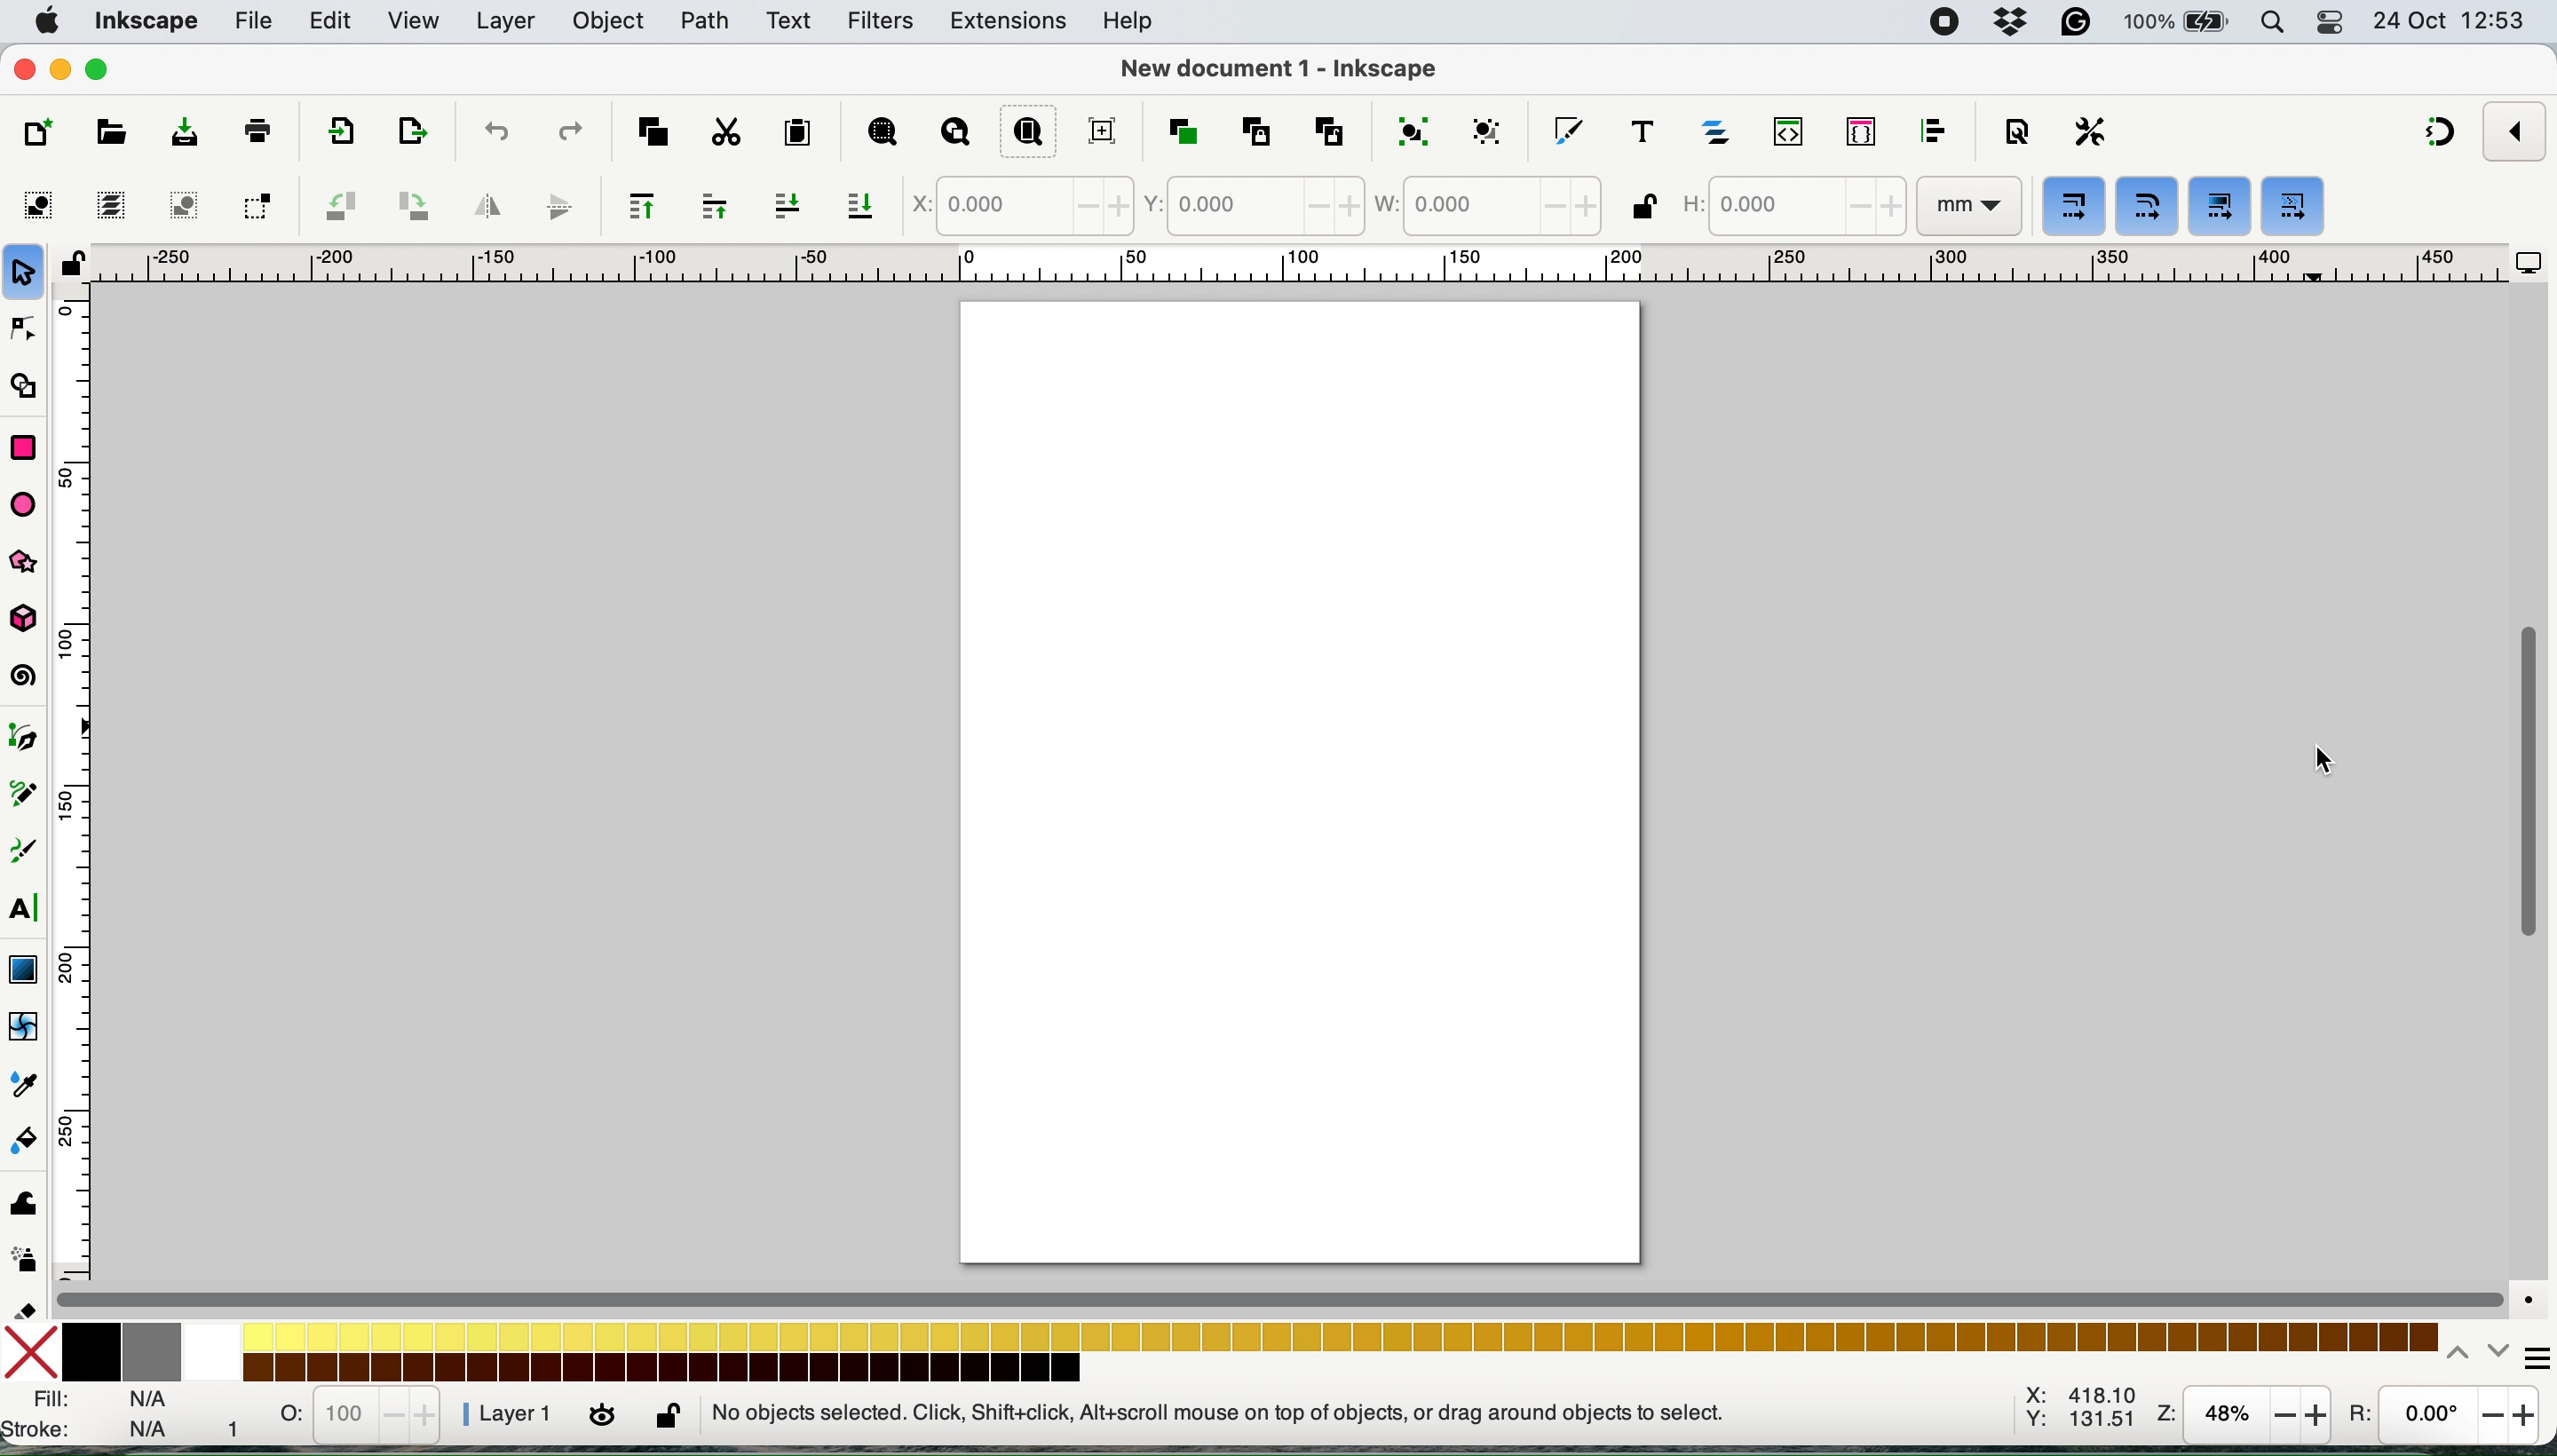  I want to click on selectors and css, so click(1859, 133).